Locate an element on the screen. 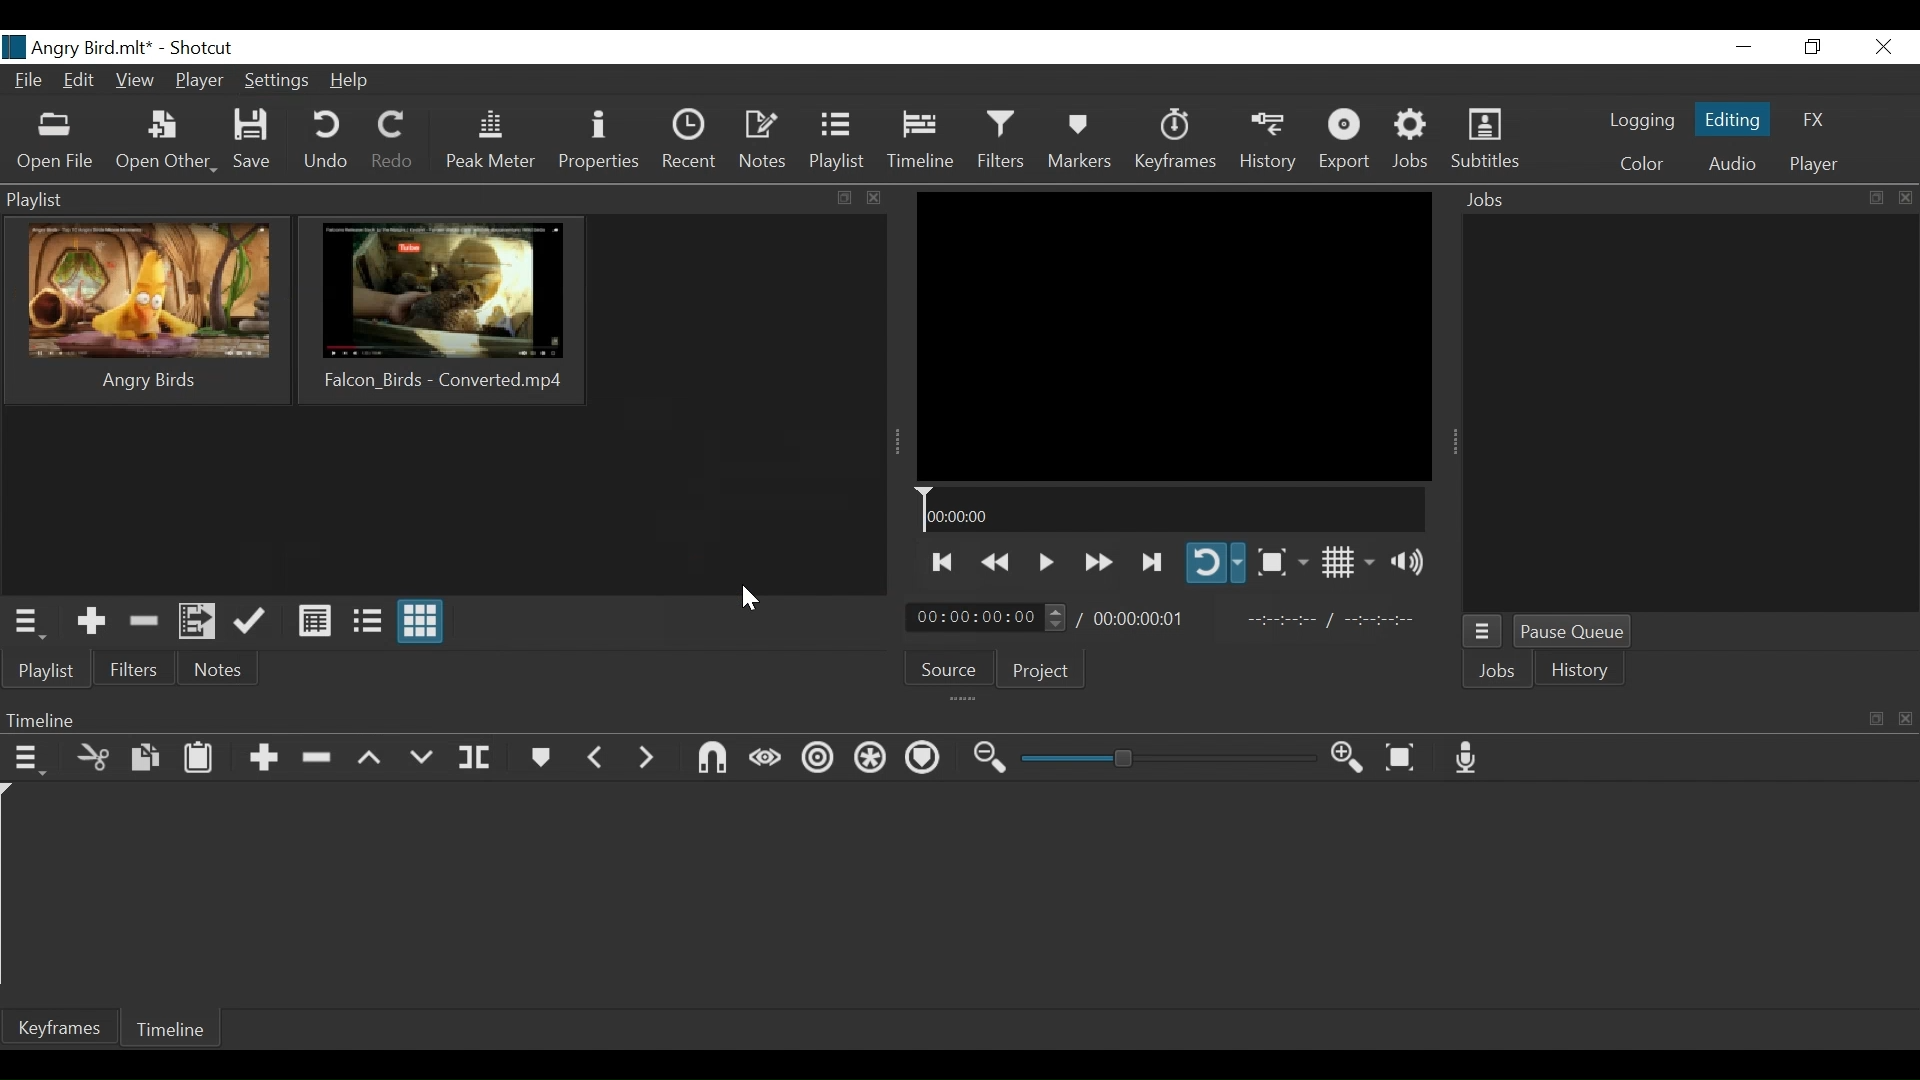 The image size is (1920, 1080). Jobs Menu is located at coordinates (1483, 633).